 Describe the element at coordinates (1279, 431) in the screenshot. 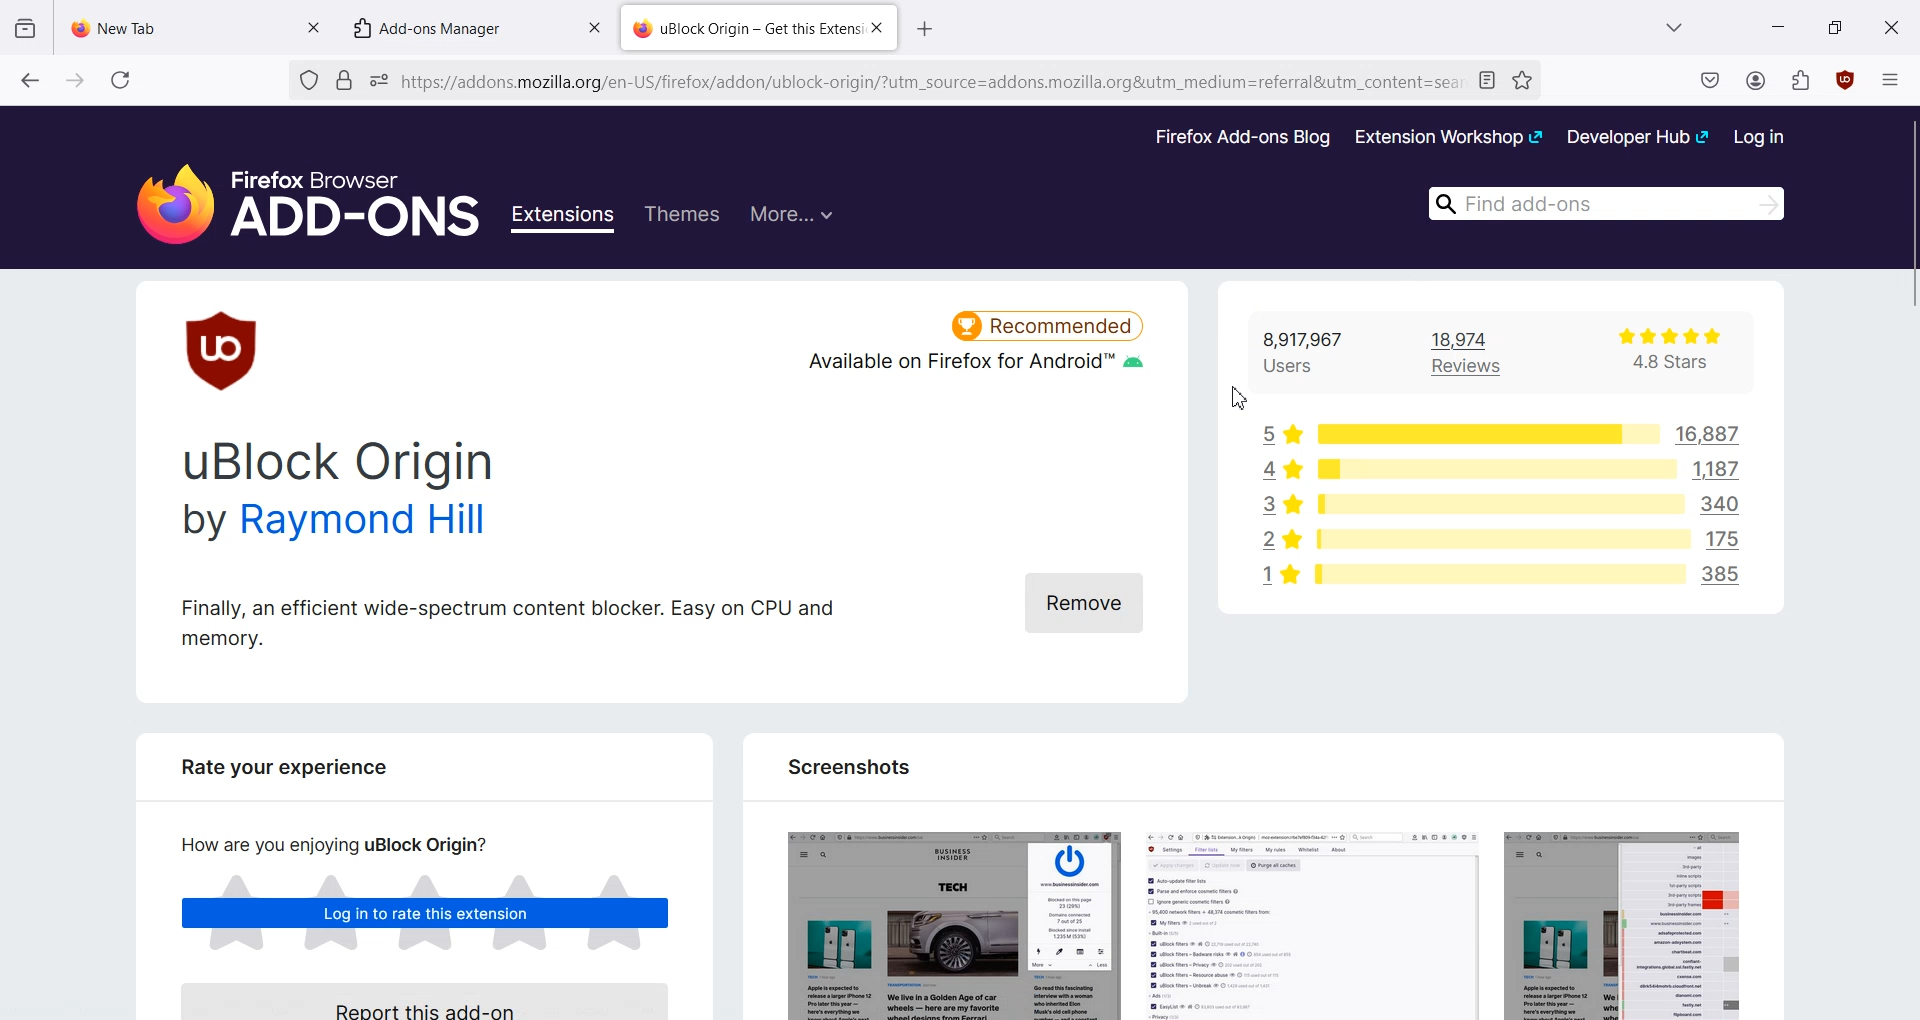

I see `5 star rating` at that location.